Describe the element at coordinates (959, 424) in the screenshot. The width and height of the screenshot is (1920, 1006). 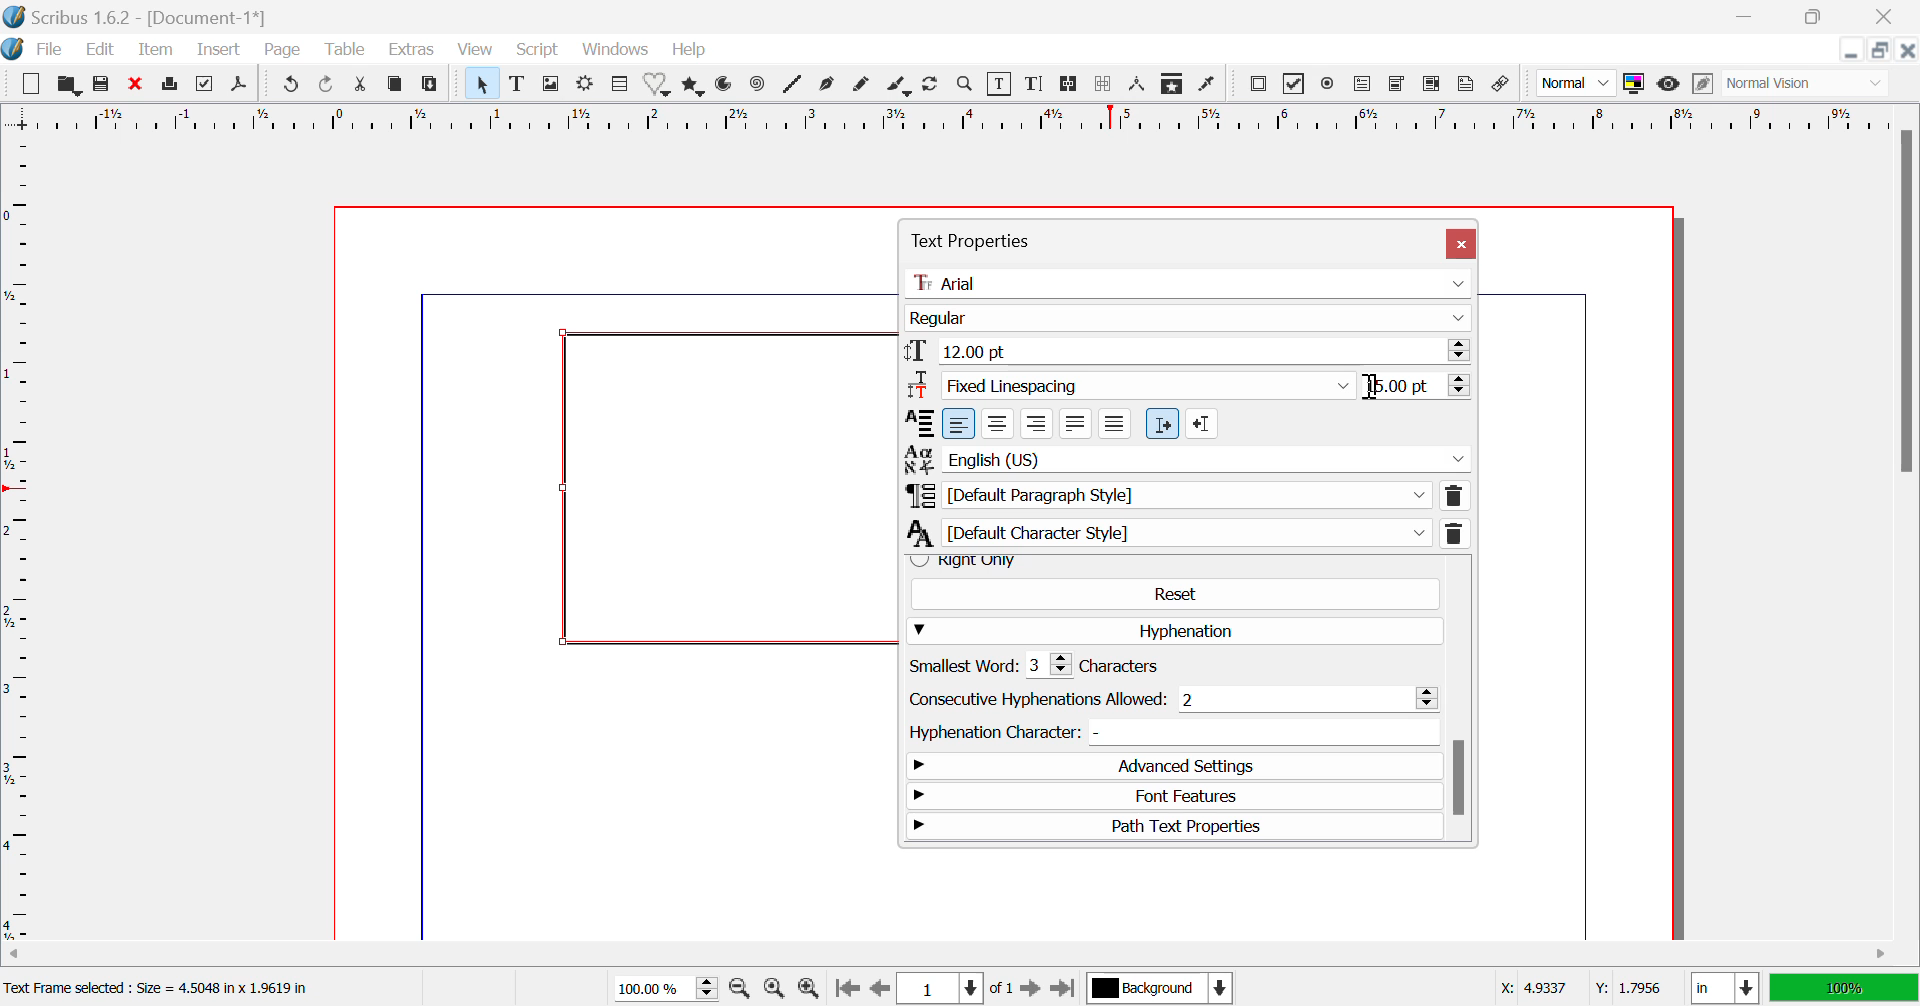
I see `left align` at that location.